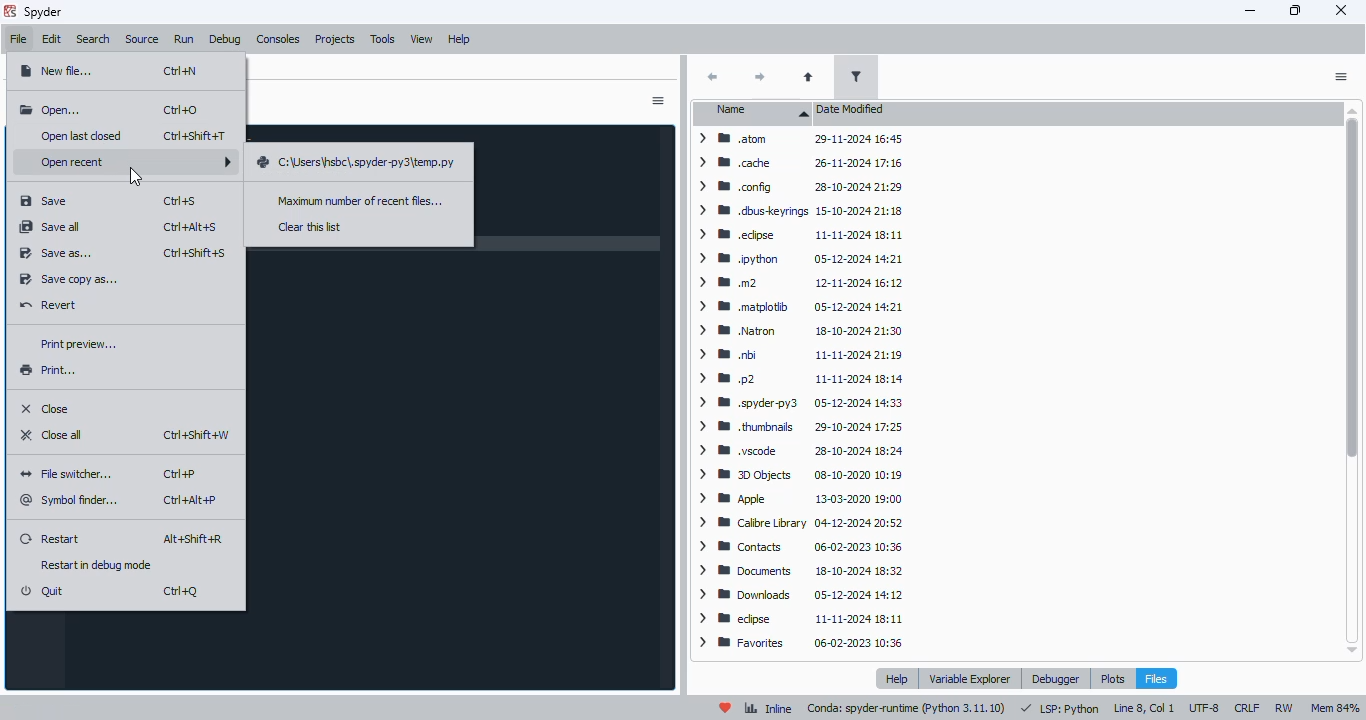  I want to click on shortcut for file switcher, so click(180, 475).